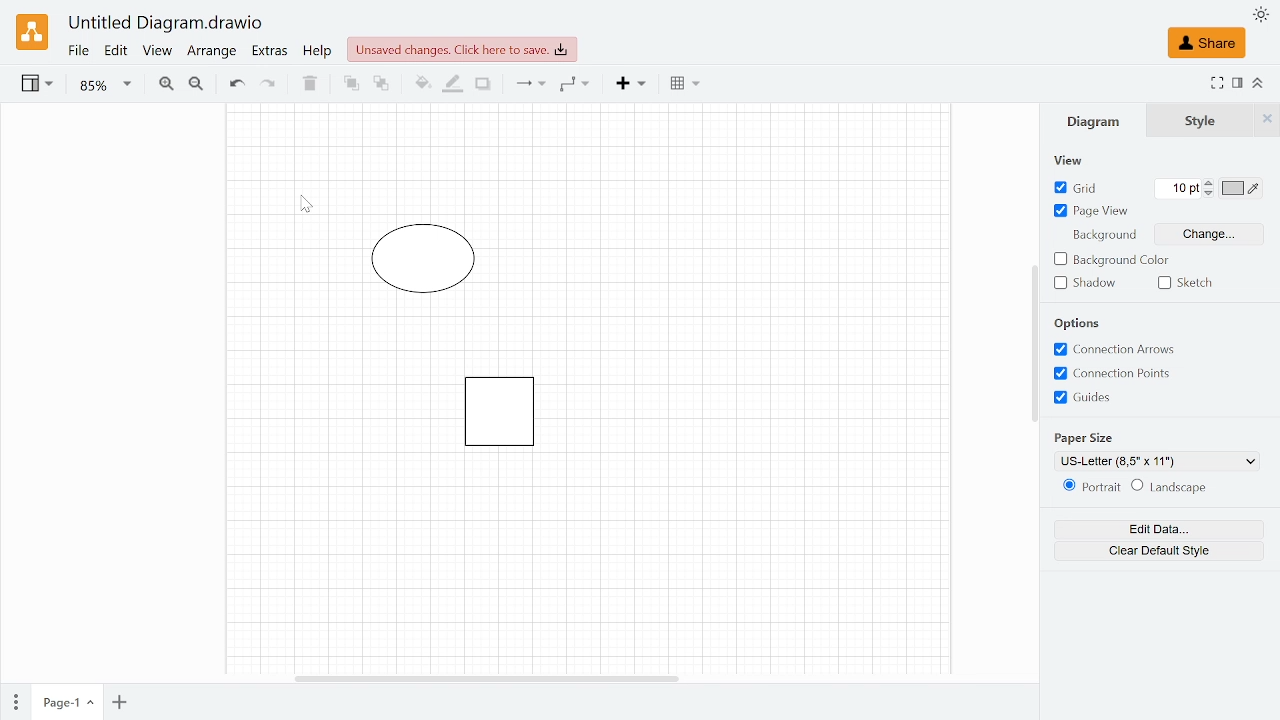 This screenshot has height=720, width=1280. I want to click on Style, so click(1201, 121).